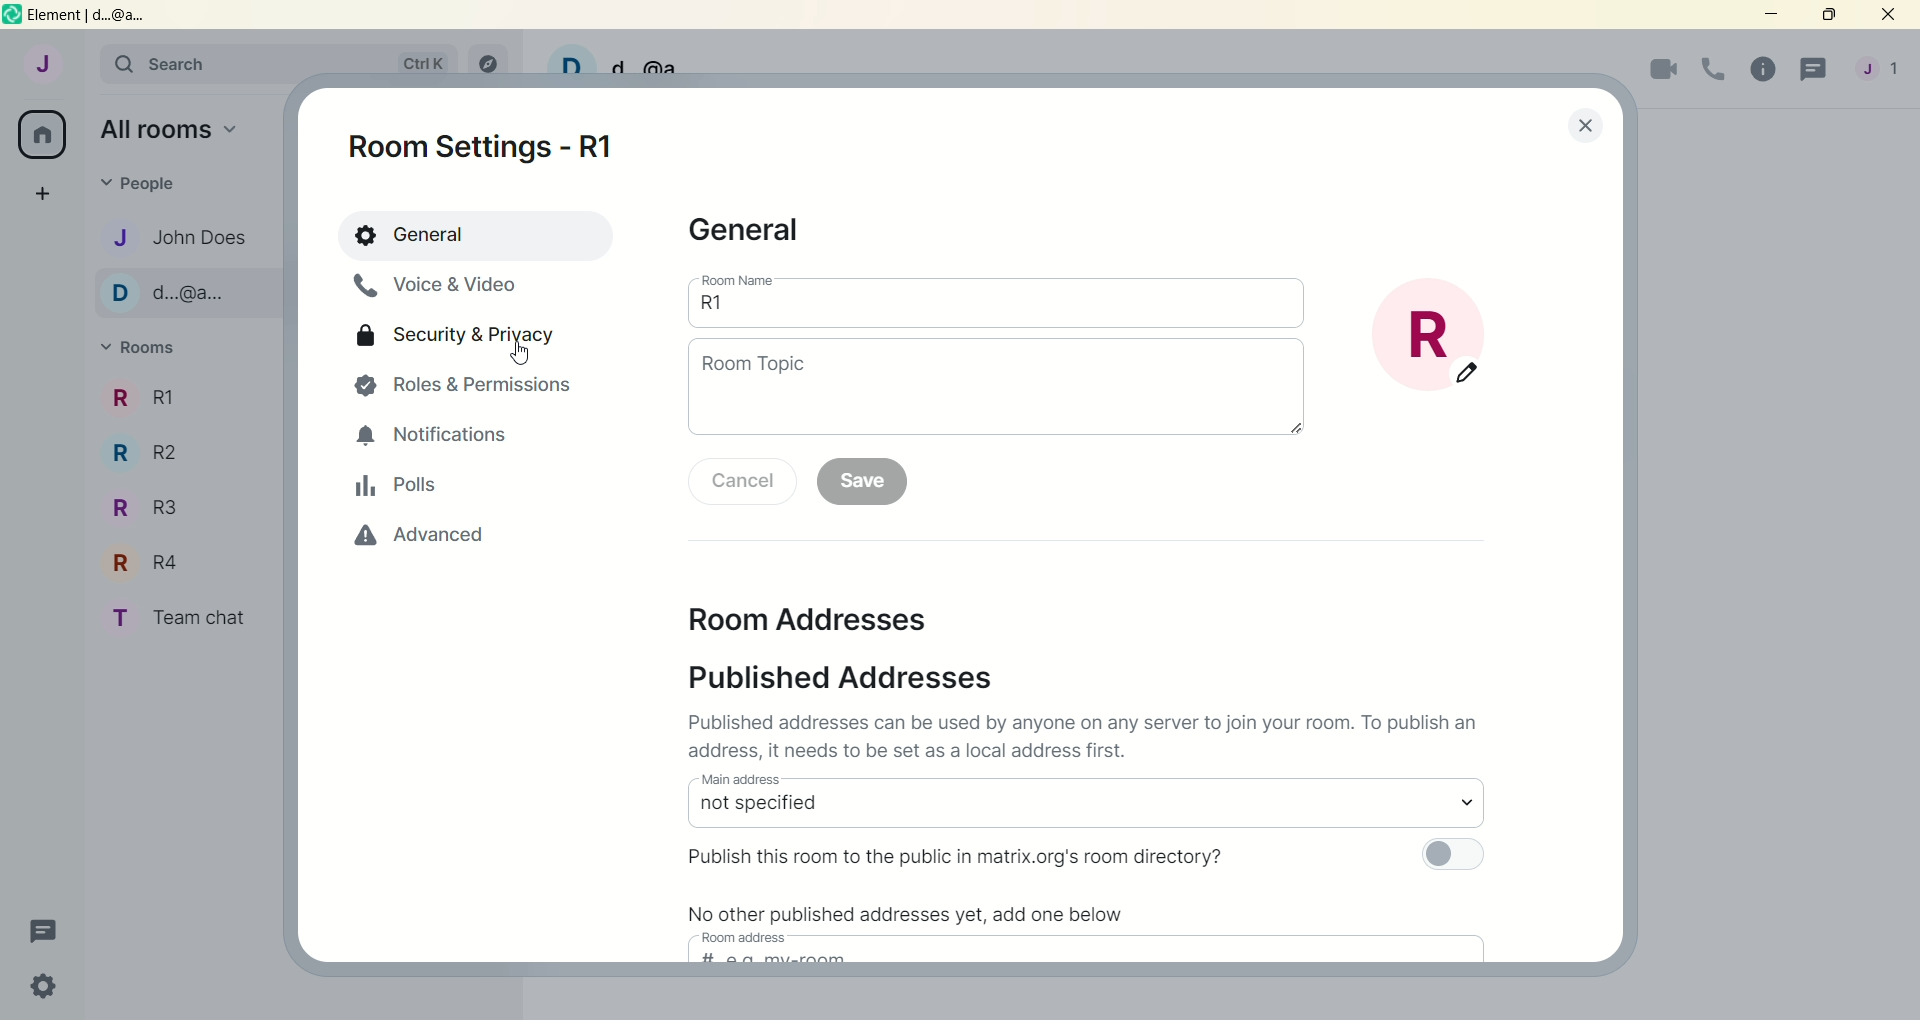  What do you see at coordinates (422, 540) in the screenshot?
I see `advanced` at bounding box center [422, 540].